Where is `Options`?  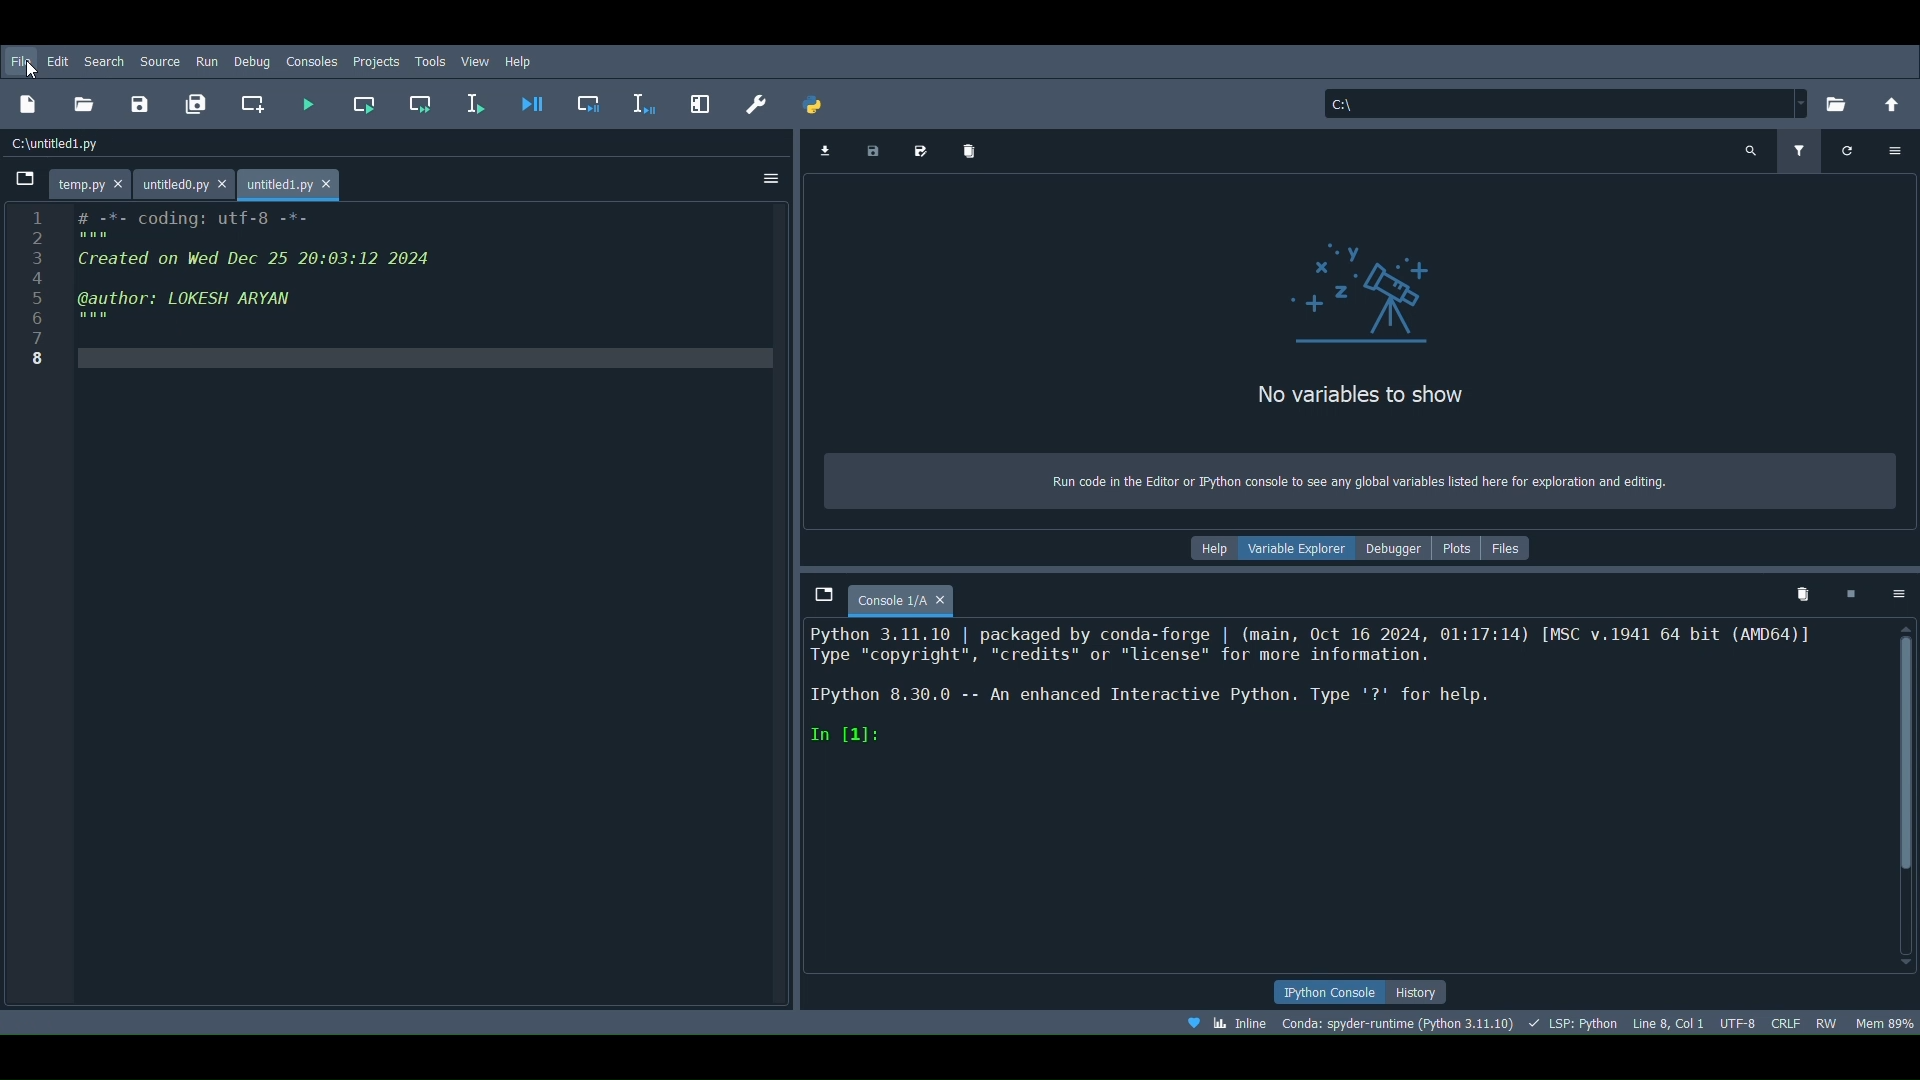
Options is located at coordinates (1900, 592).